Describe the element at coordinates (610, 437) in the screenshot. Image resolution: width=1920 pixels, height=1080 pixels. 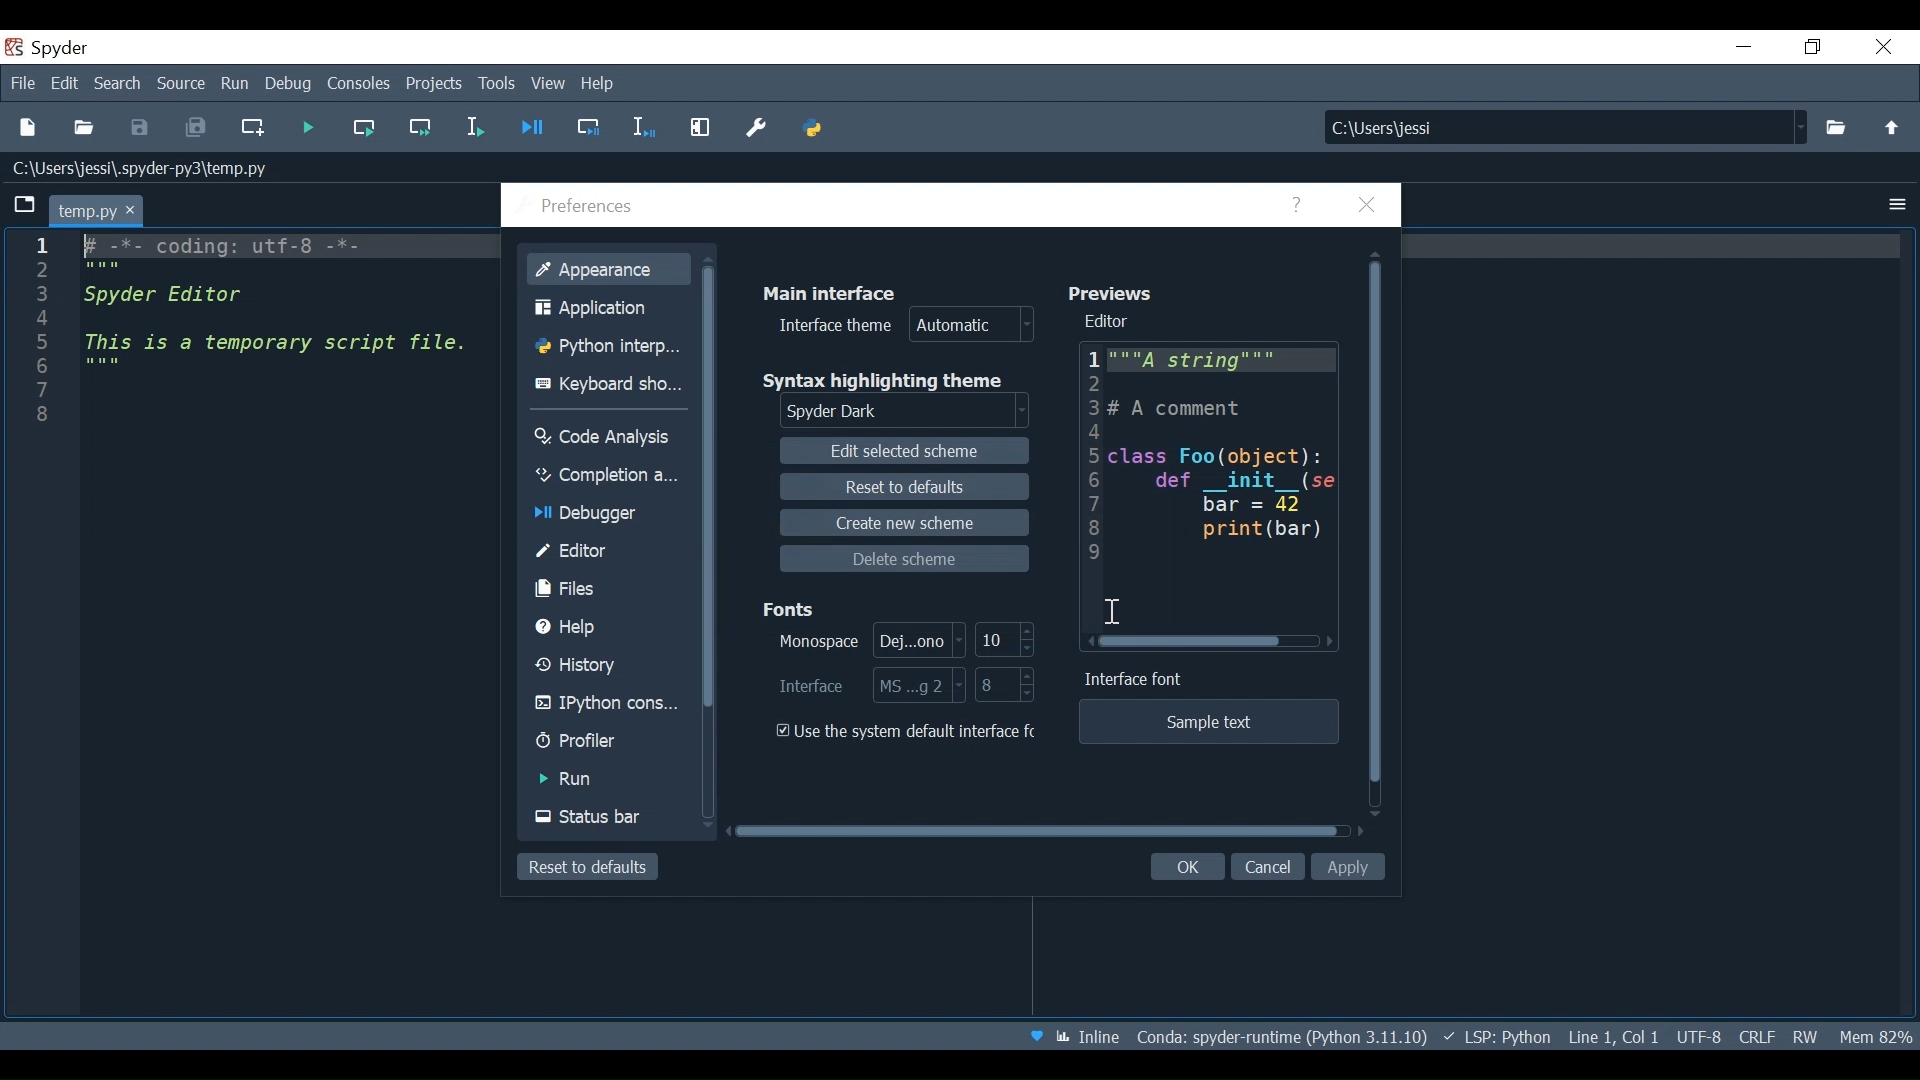
I see `Code Analysis` at that location.